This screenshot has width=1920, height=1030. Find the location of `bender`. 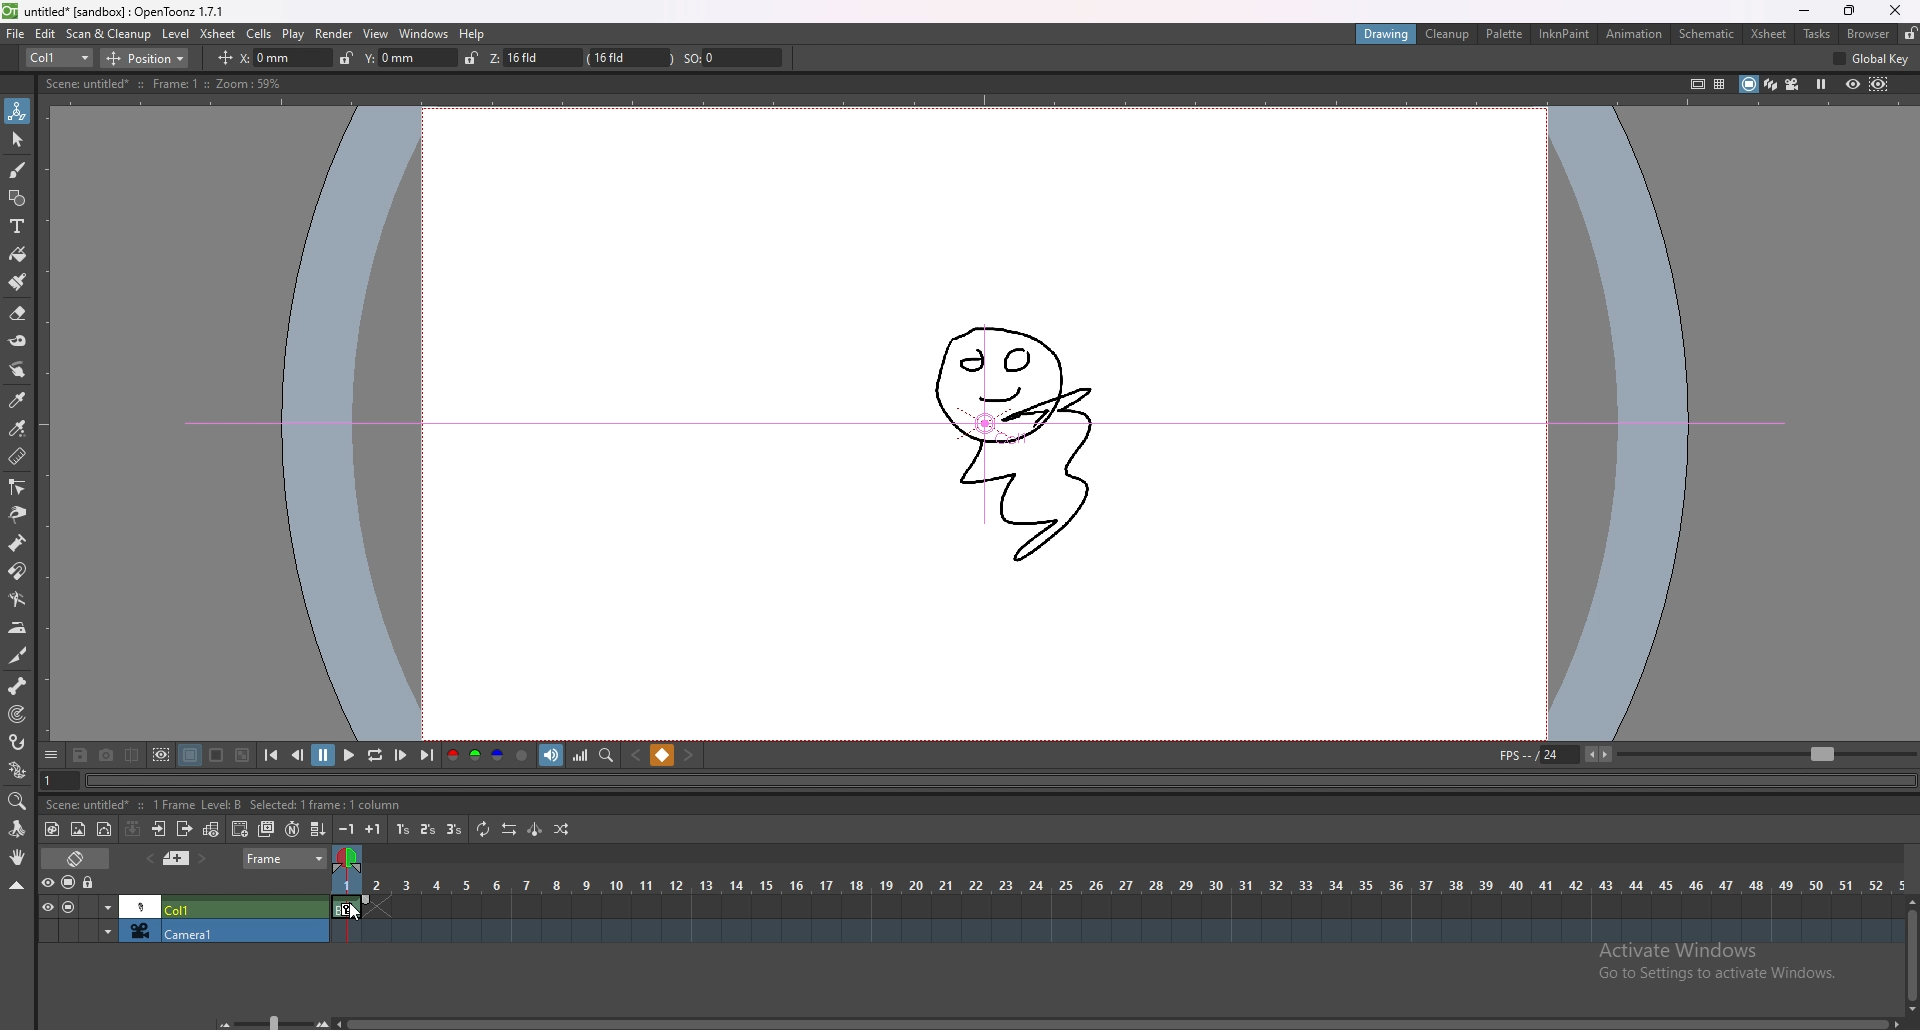

bender is located at coordinates (17, 598).